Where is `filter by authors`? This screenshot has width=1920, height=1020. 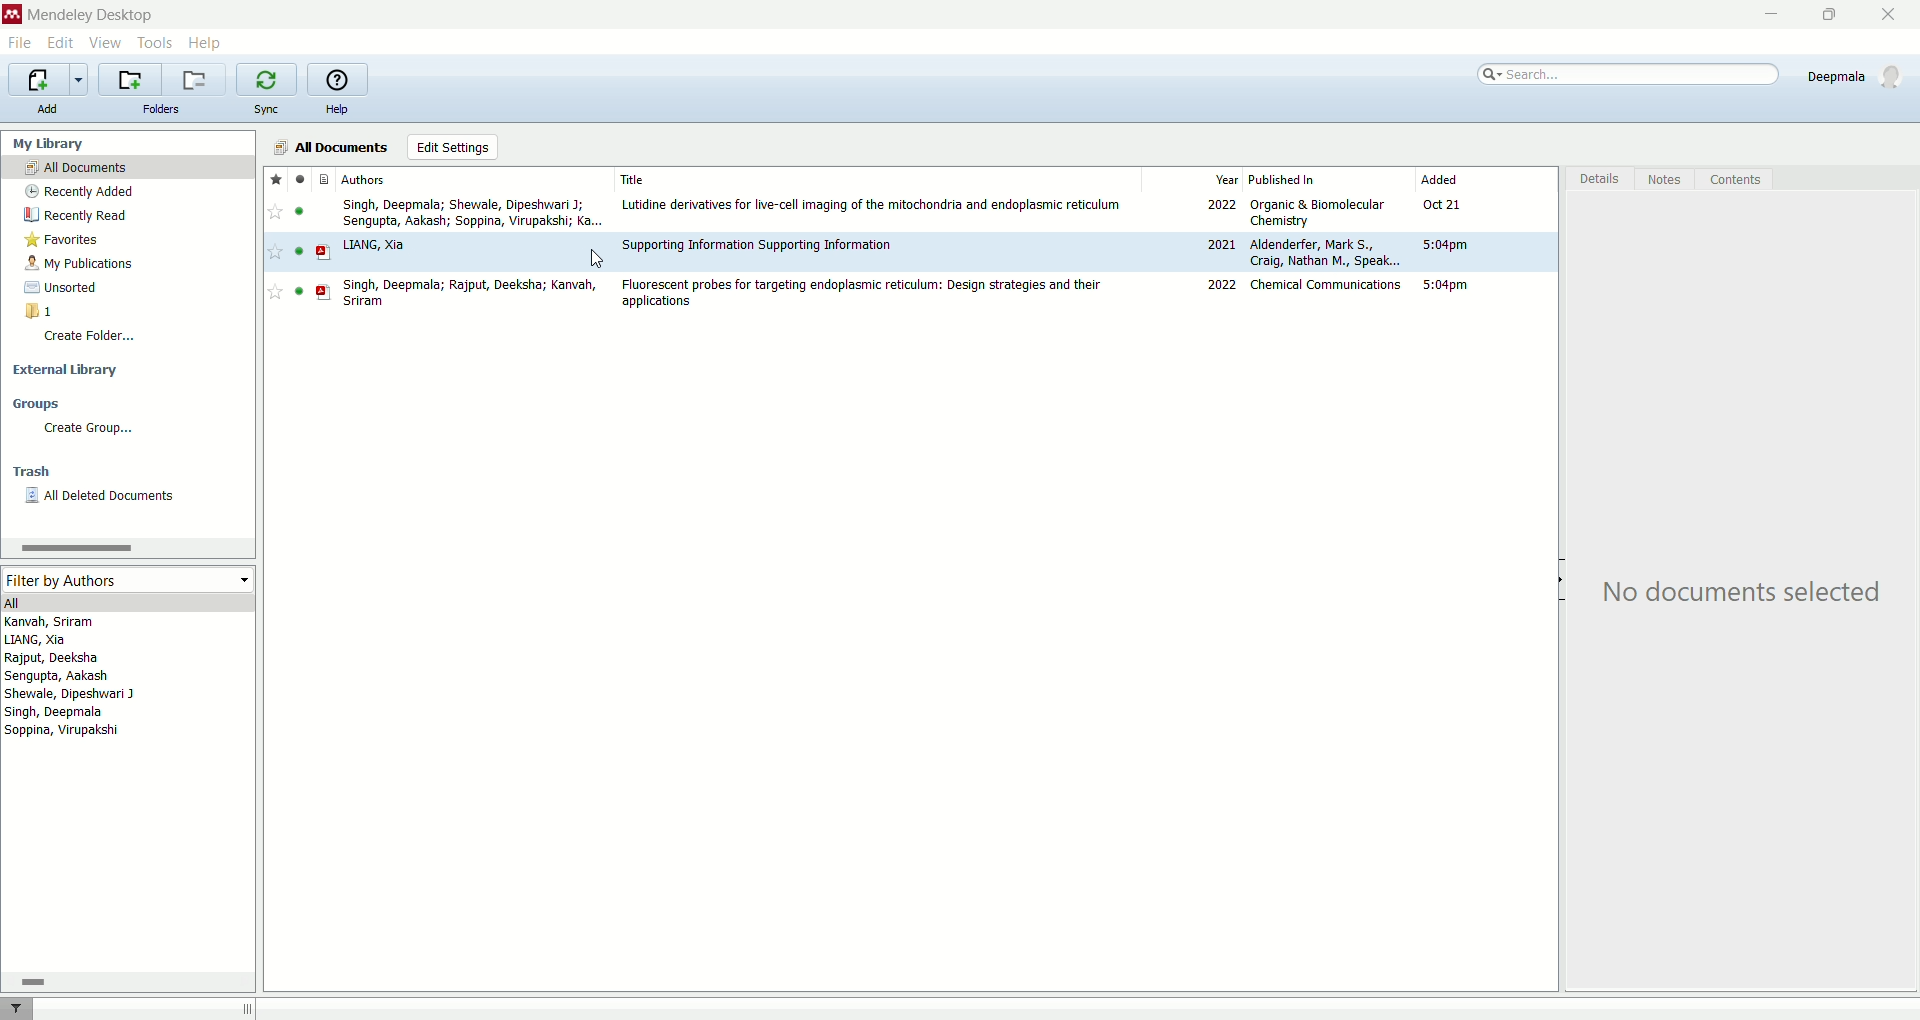
filter by authors is located at coordinates (129, 580).